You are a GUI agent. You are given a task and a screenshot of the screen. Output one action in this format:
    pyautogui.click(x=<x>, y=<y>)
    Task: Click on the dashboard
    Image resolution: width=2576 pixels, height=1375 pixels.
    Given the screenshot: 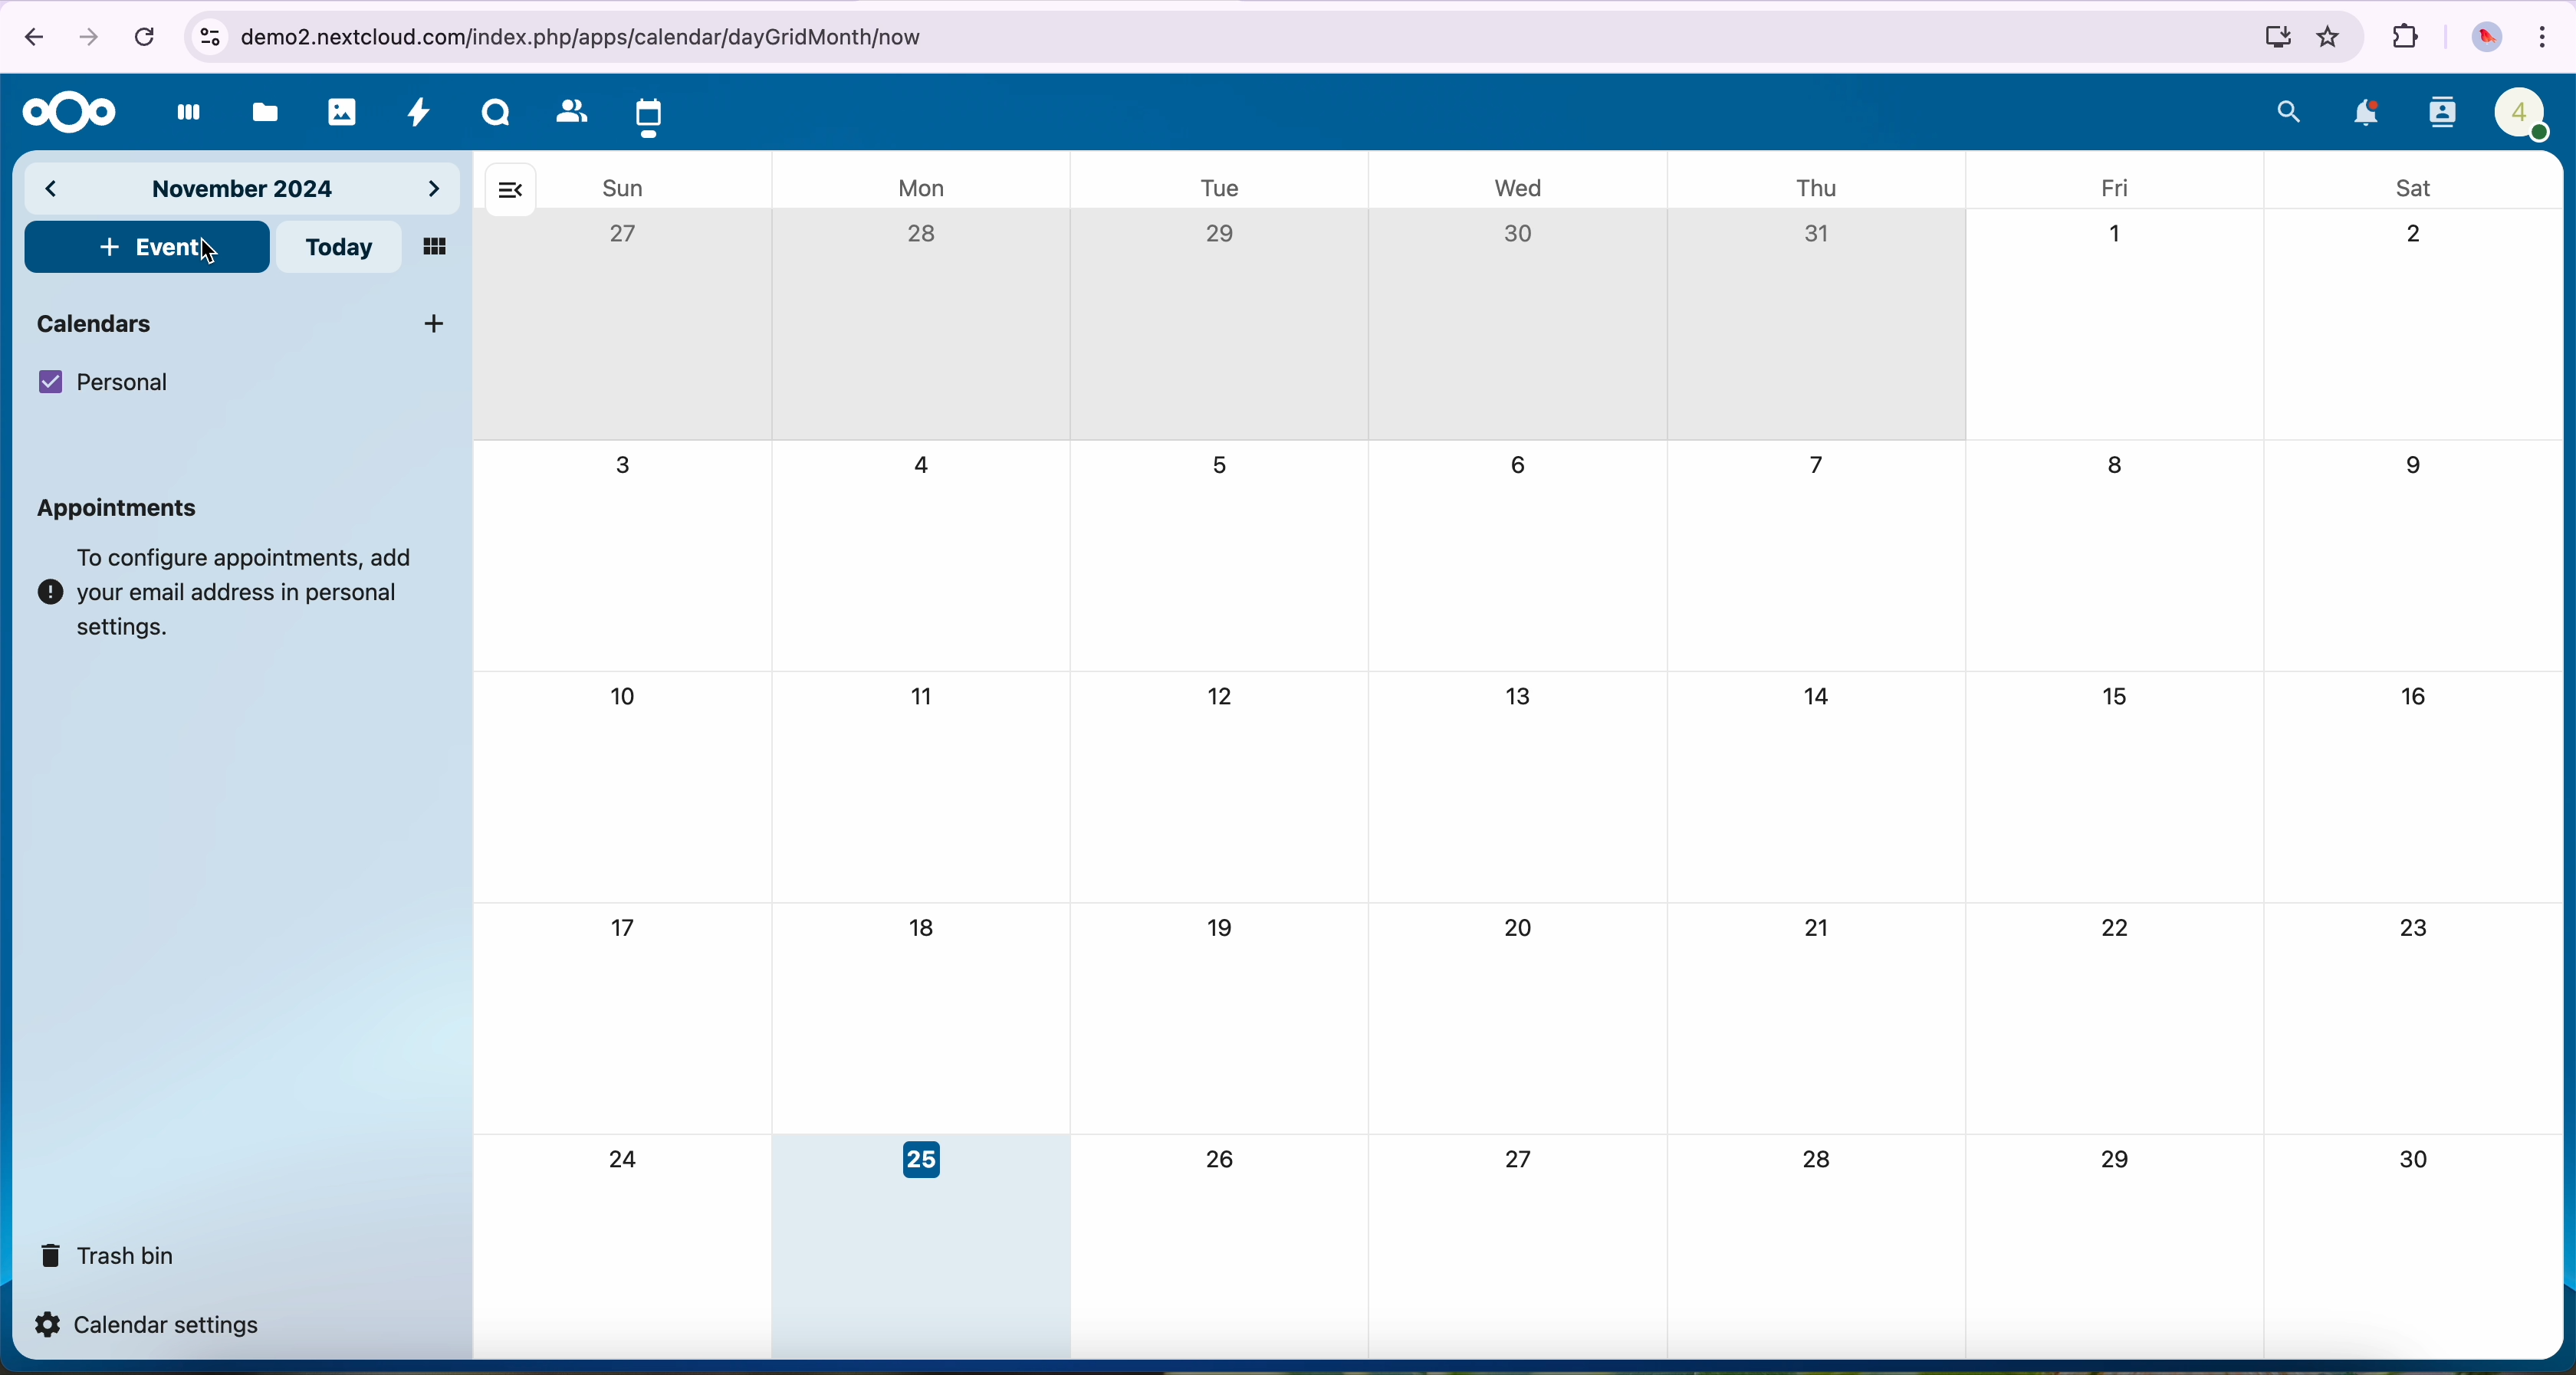 What is the action you would take?
    pyautogui.click(x=182, y=115)
    